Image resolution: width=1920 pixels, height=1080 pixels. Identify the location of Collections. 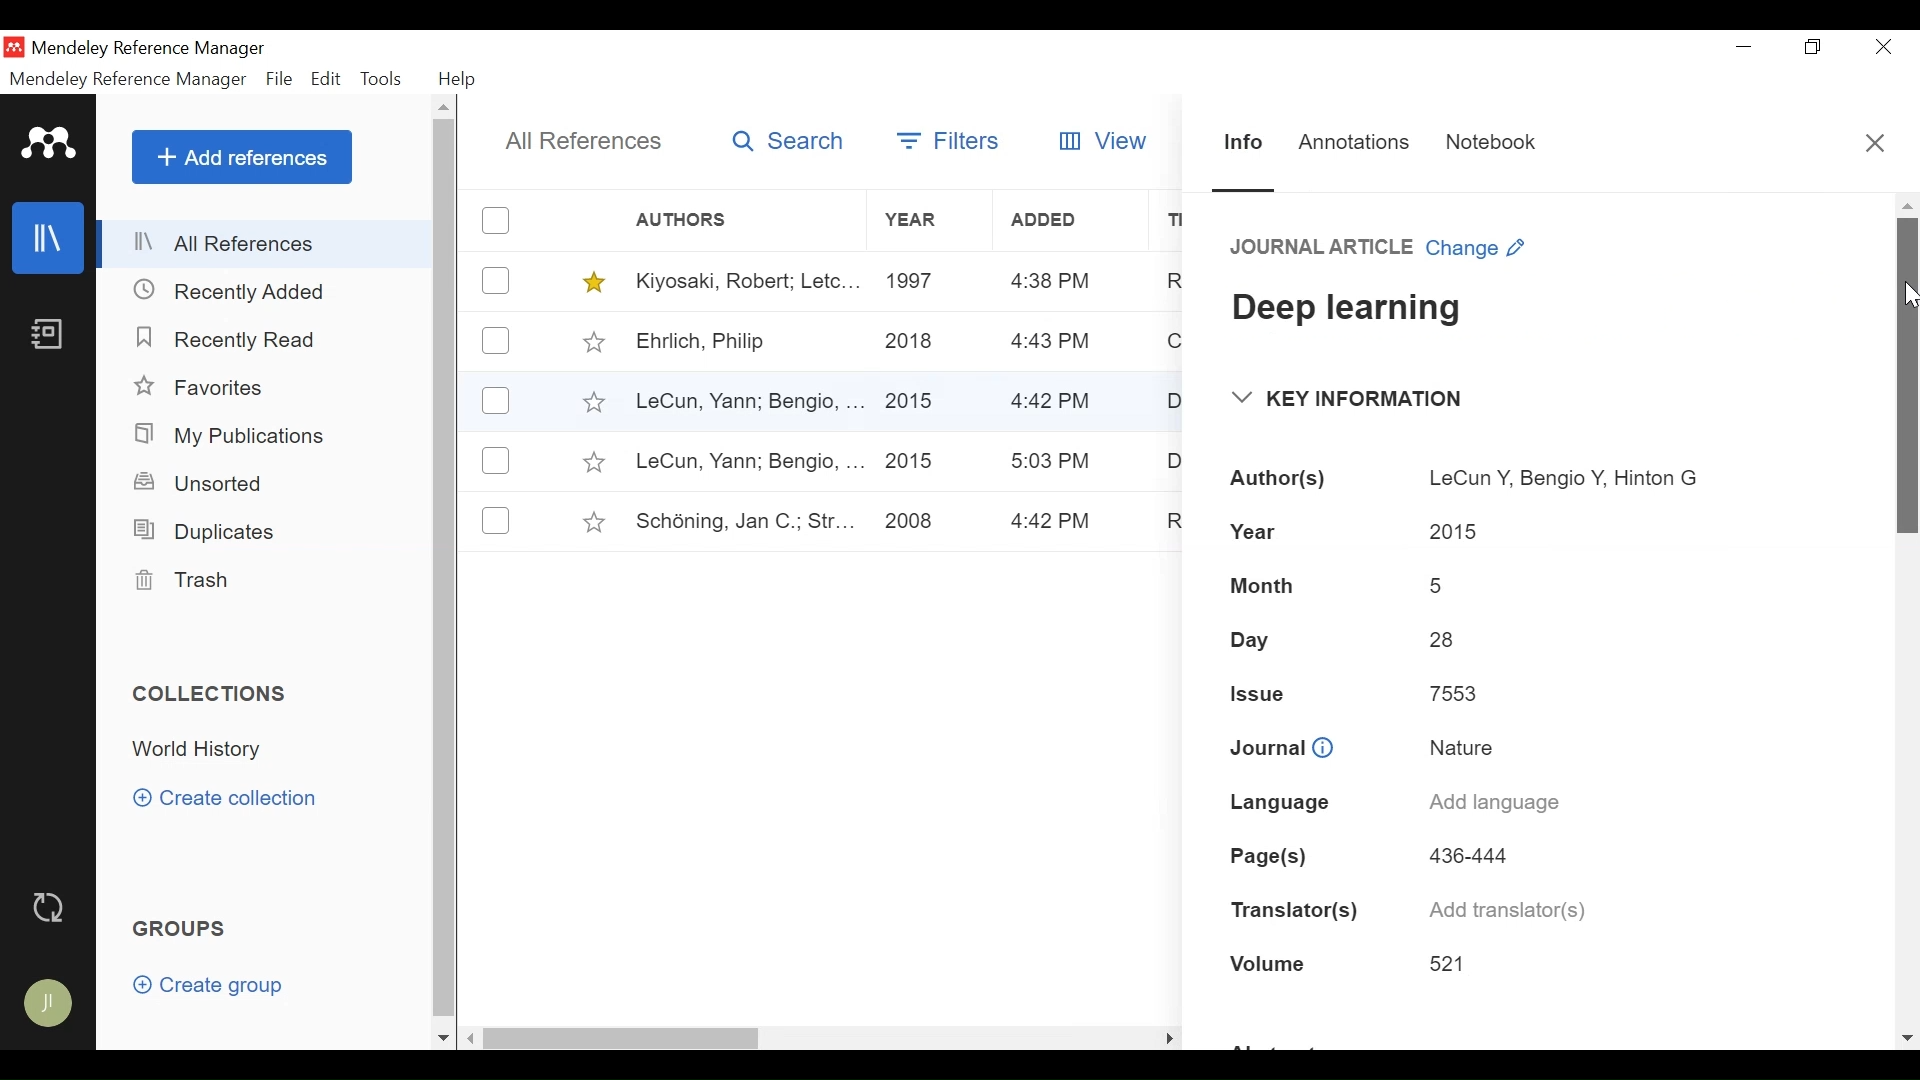
(217, 694).